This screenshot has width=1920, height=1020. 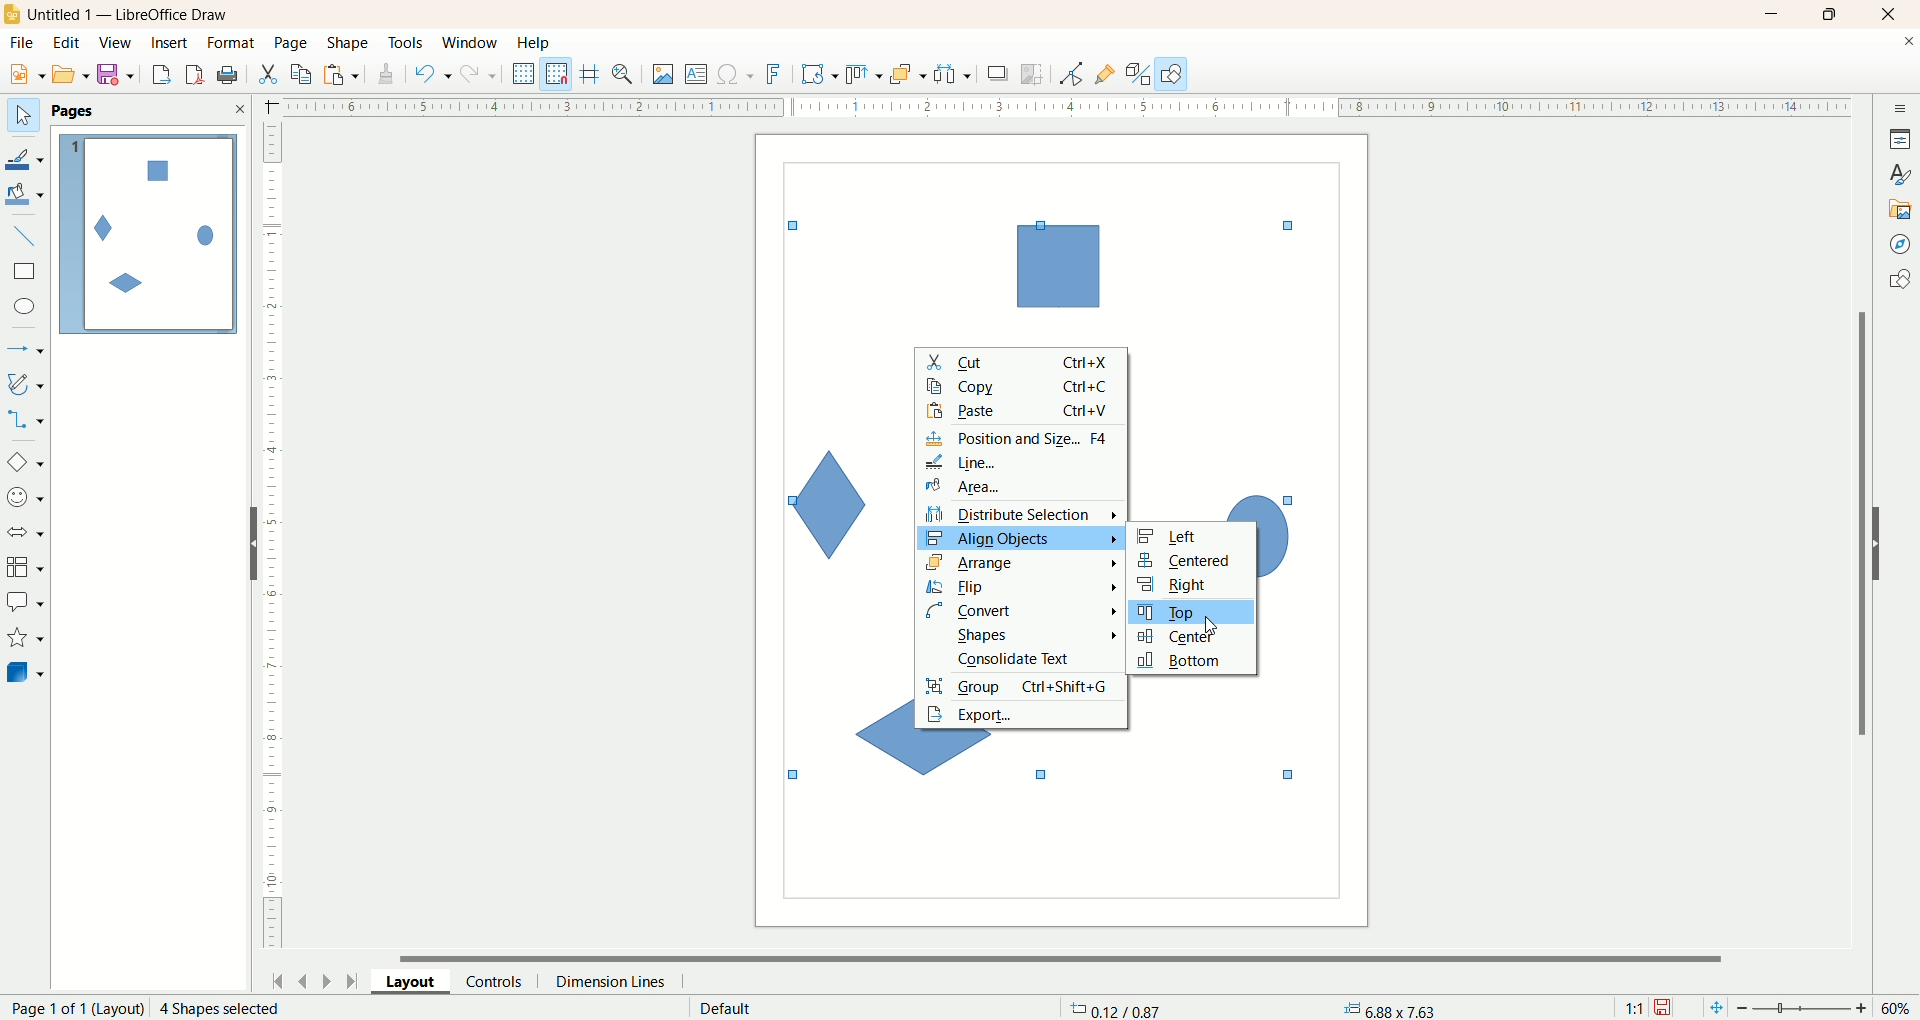 What do you see at coordinates (387, 71) in the screenshot?
I see `clone formatting` at bounding box center [387, 71].